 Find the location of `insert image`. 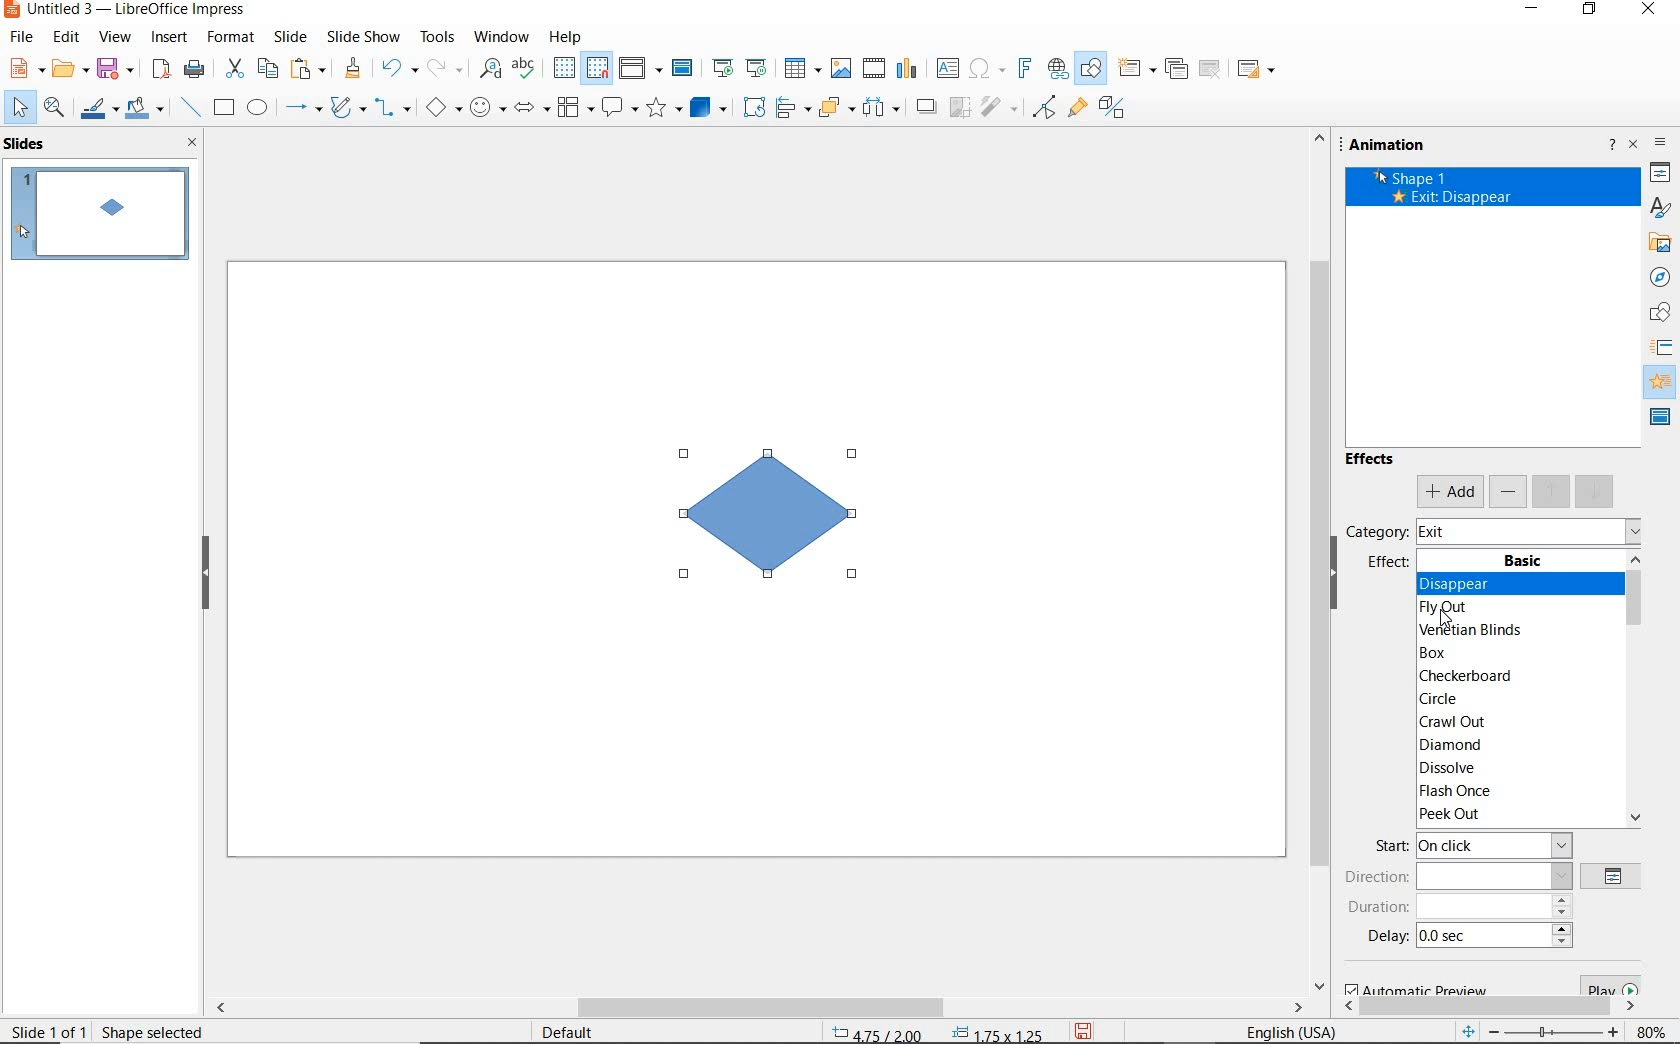

insert image is located at coordinates (844, 69).